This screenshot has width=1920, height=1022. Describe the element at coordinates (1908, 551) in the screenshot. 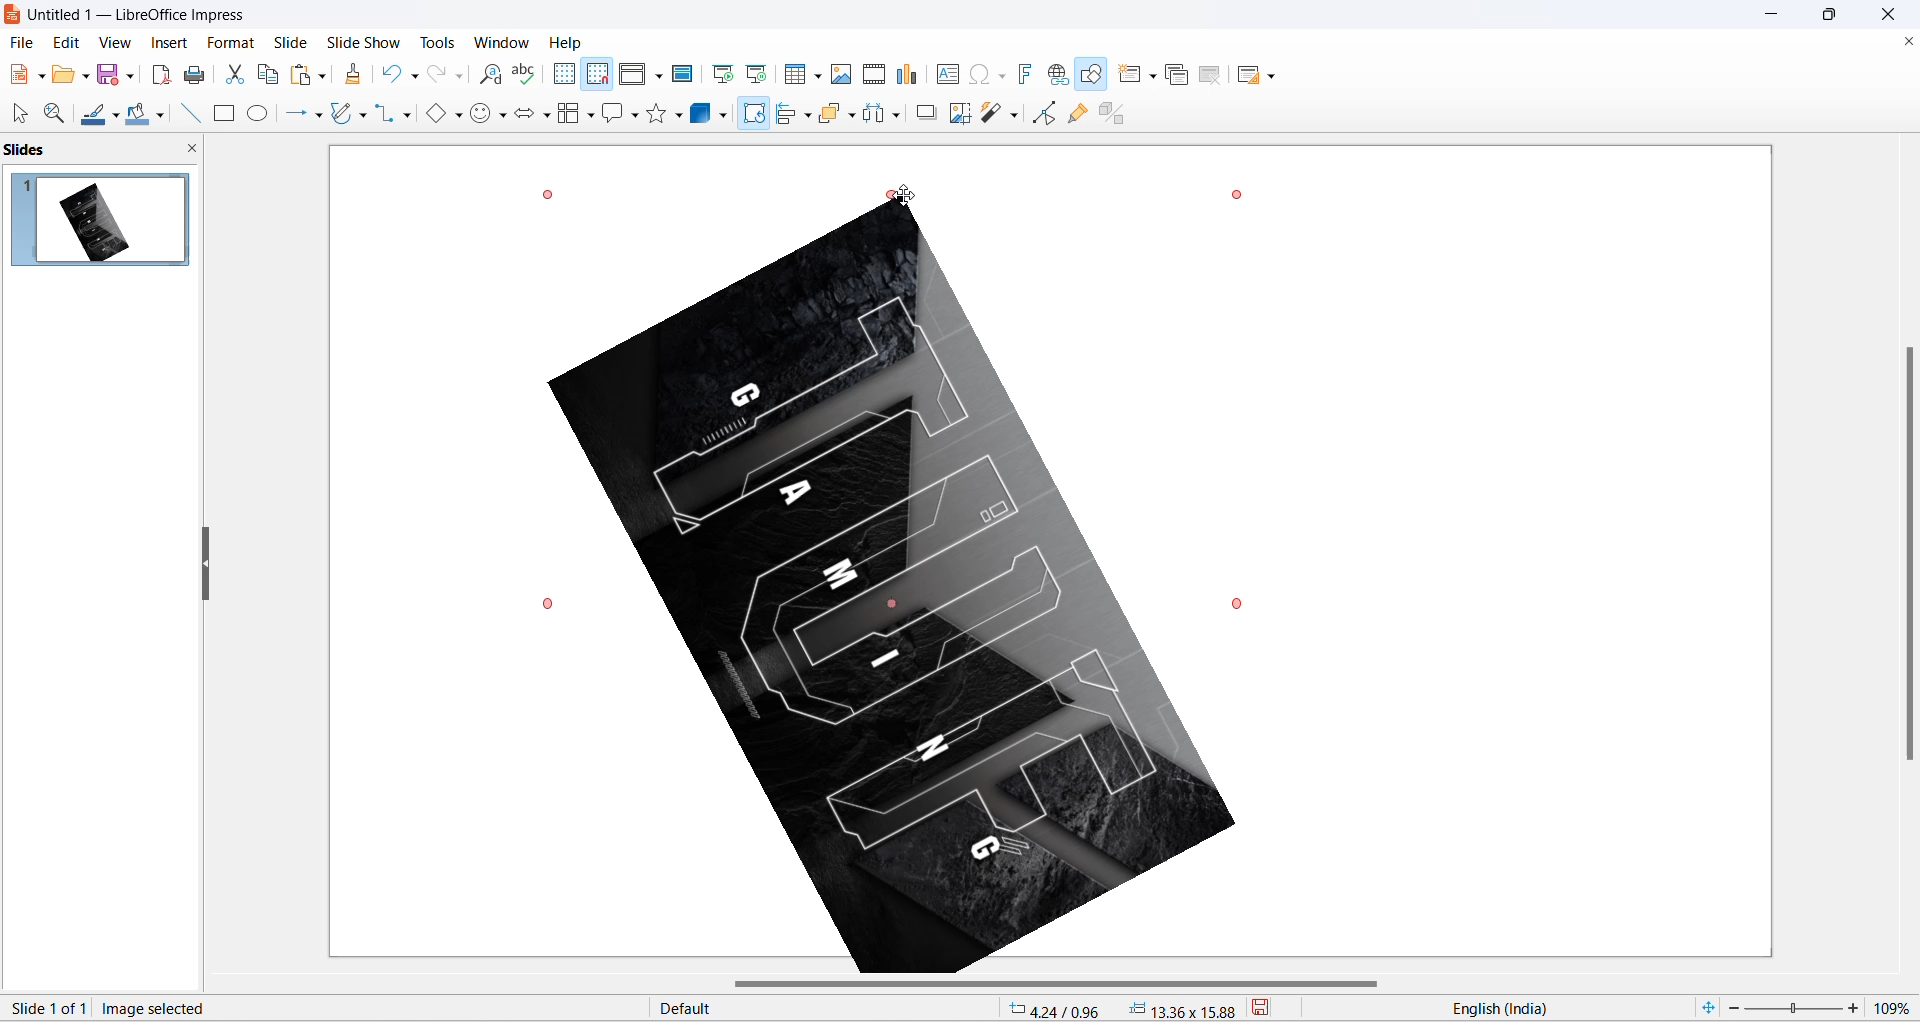

I see `vertical scroll bar` at that location.